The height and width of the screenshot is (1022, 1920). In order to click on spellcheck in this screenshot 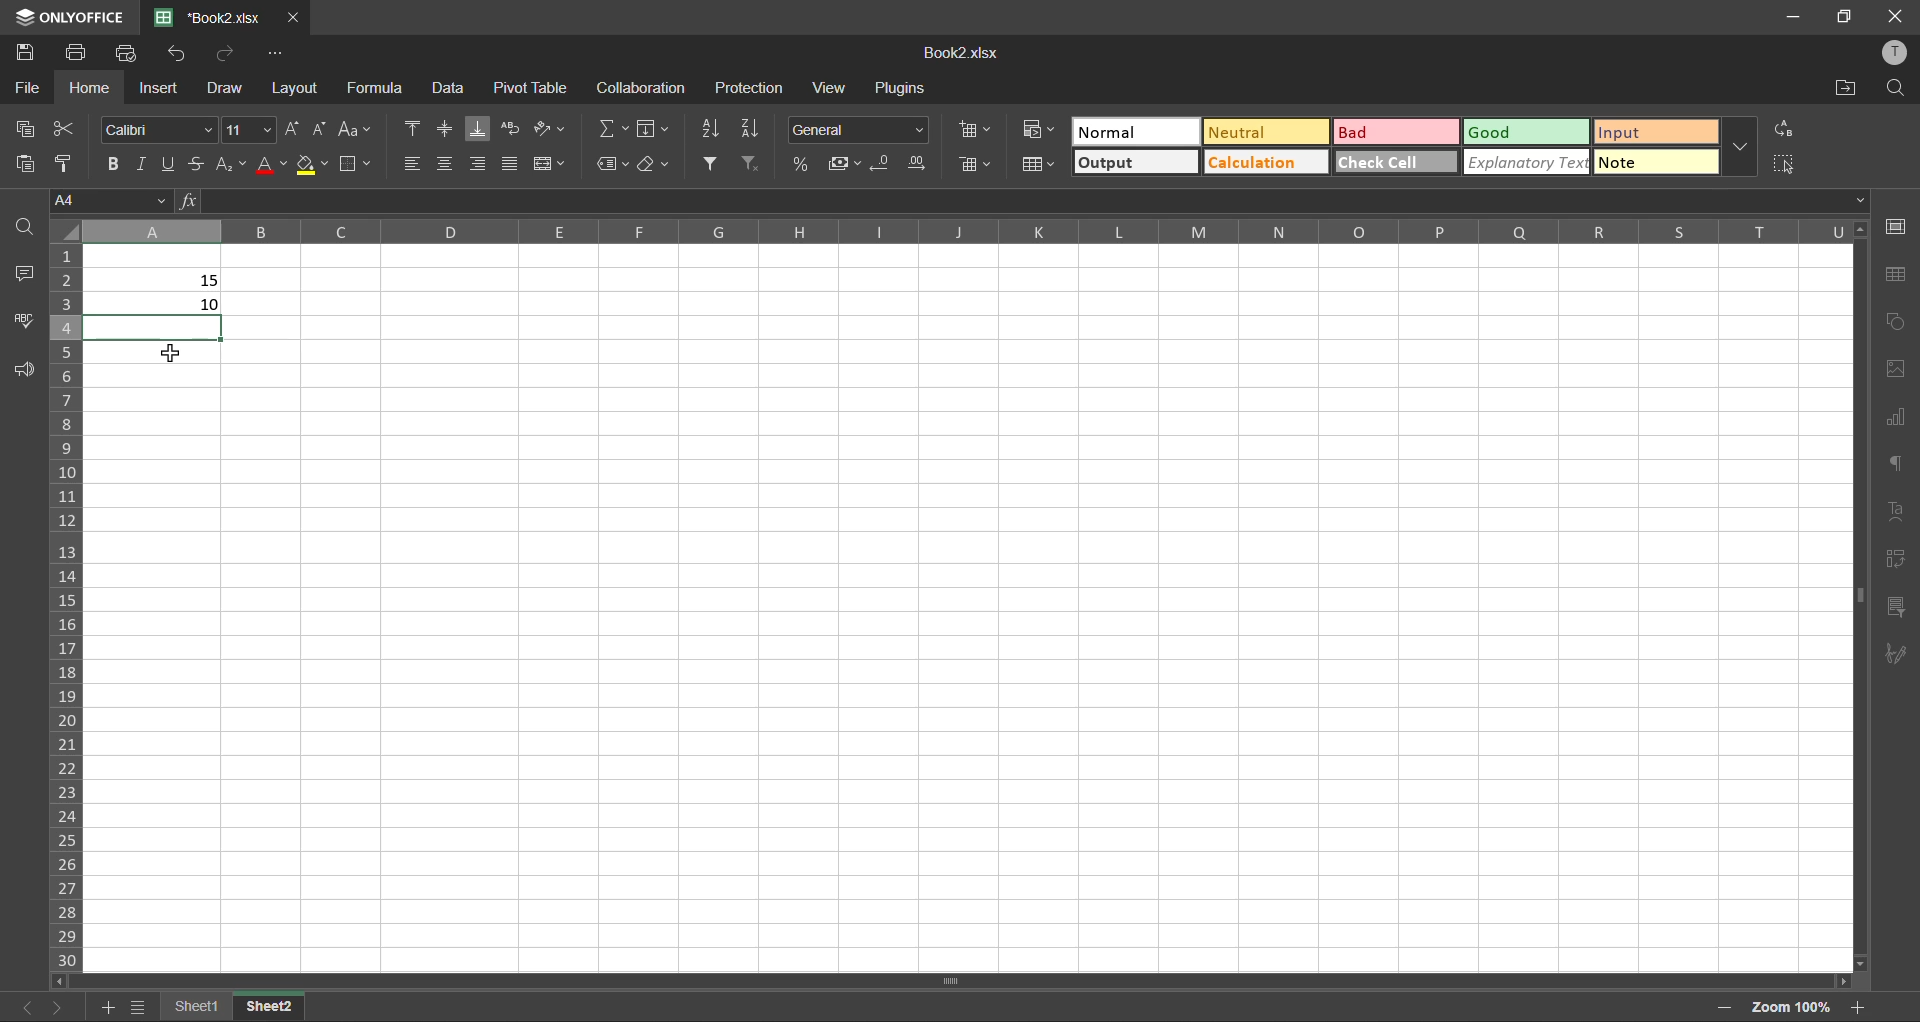, I will do `click(25, 323)`.